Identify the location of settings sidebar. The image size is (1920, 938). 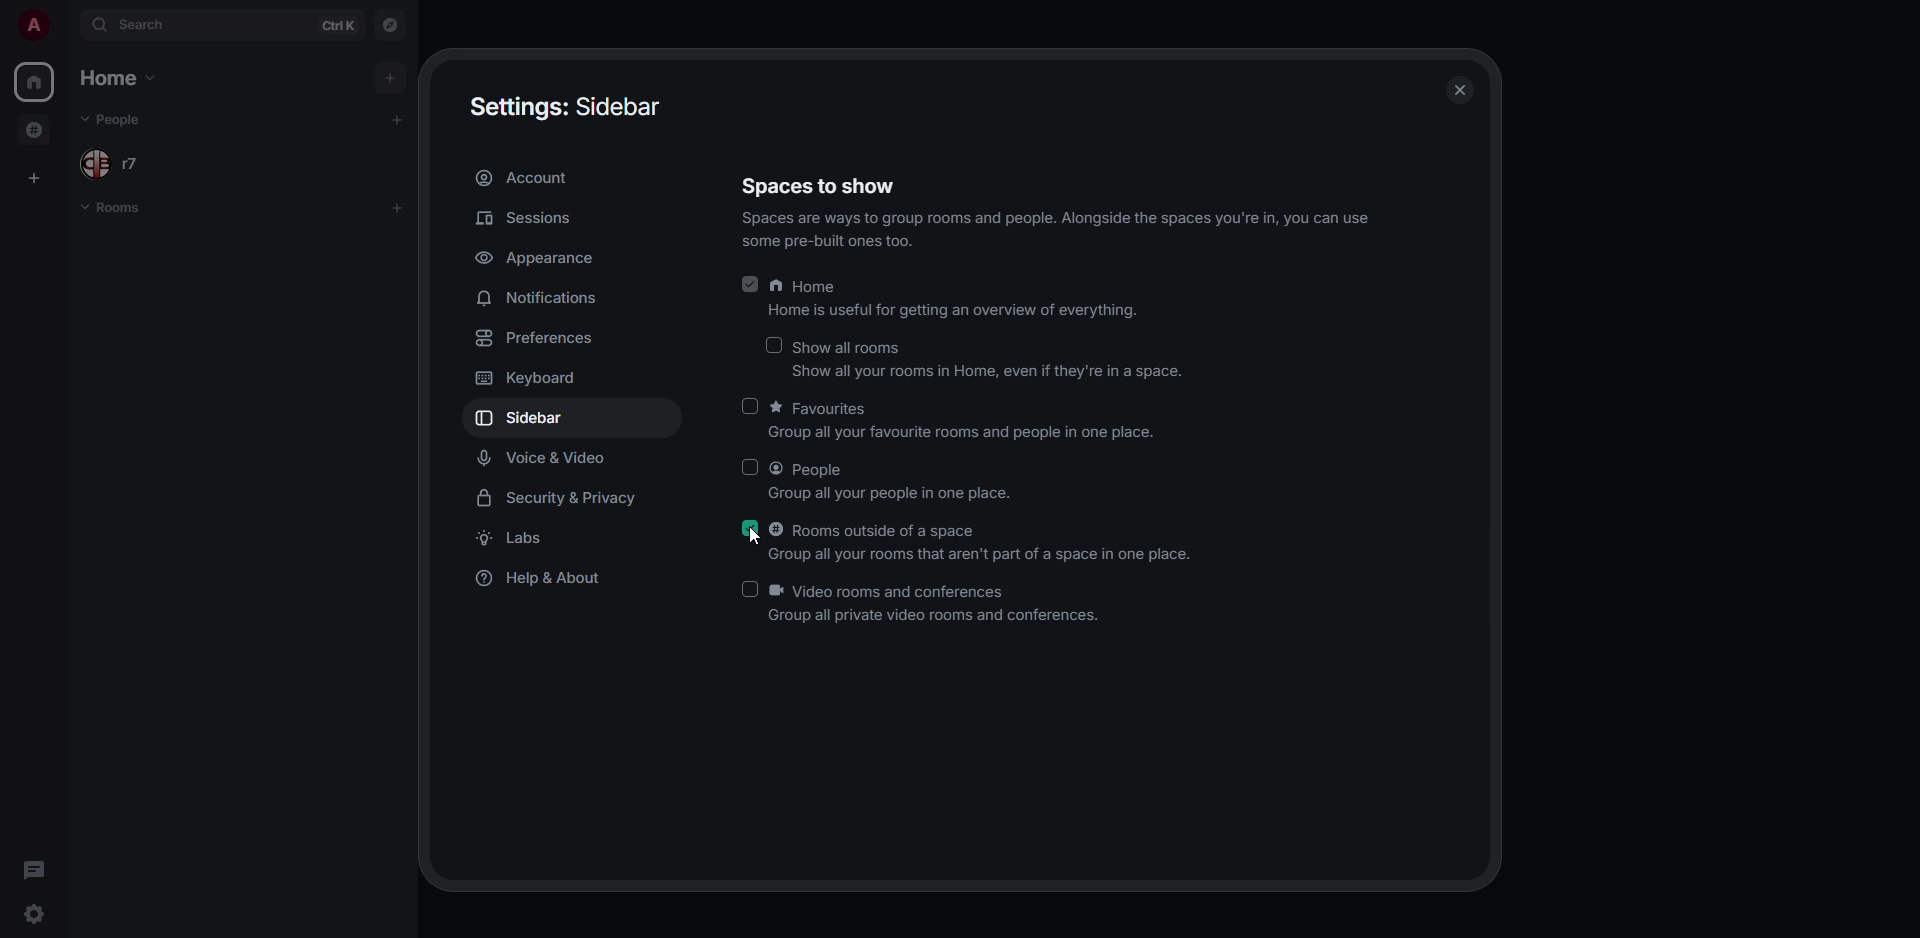
(572, 107).